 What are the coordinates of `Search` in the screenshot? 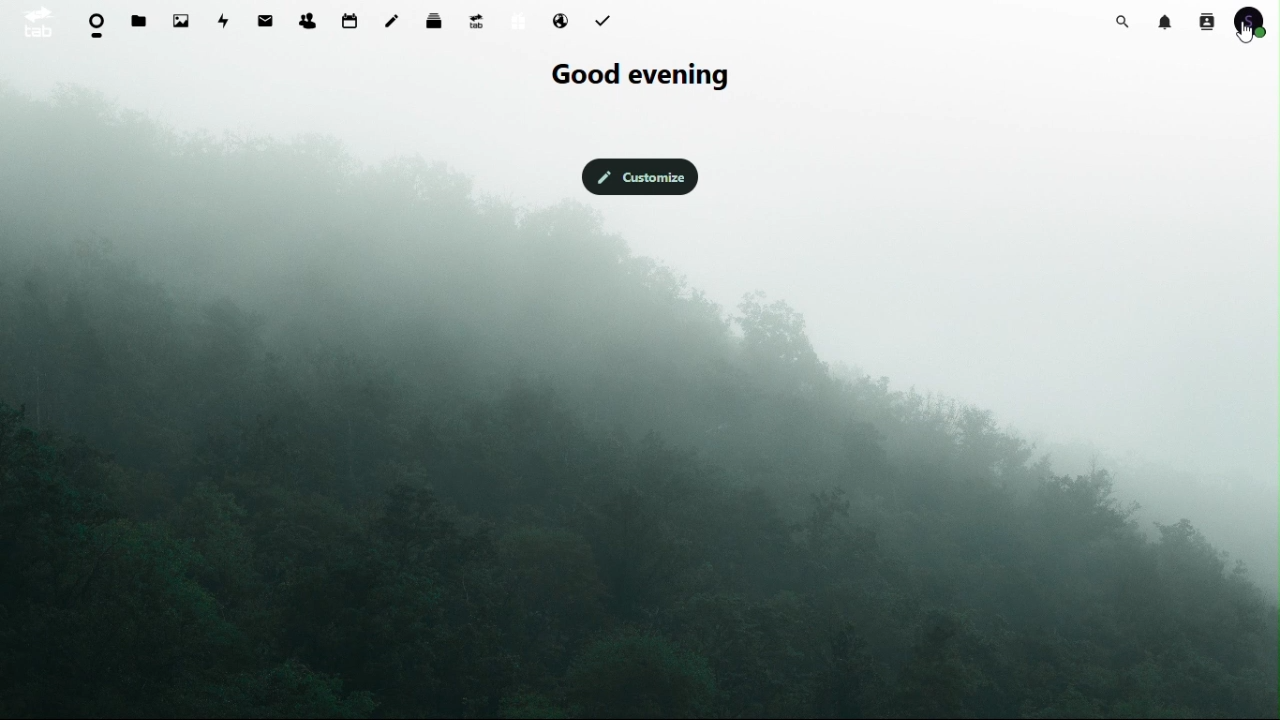 It's located at (1126, 19).